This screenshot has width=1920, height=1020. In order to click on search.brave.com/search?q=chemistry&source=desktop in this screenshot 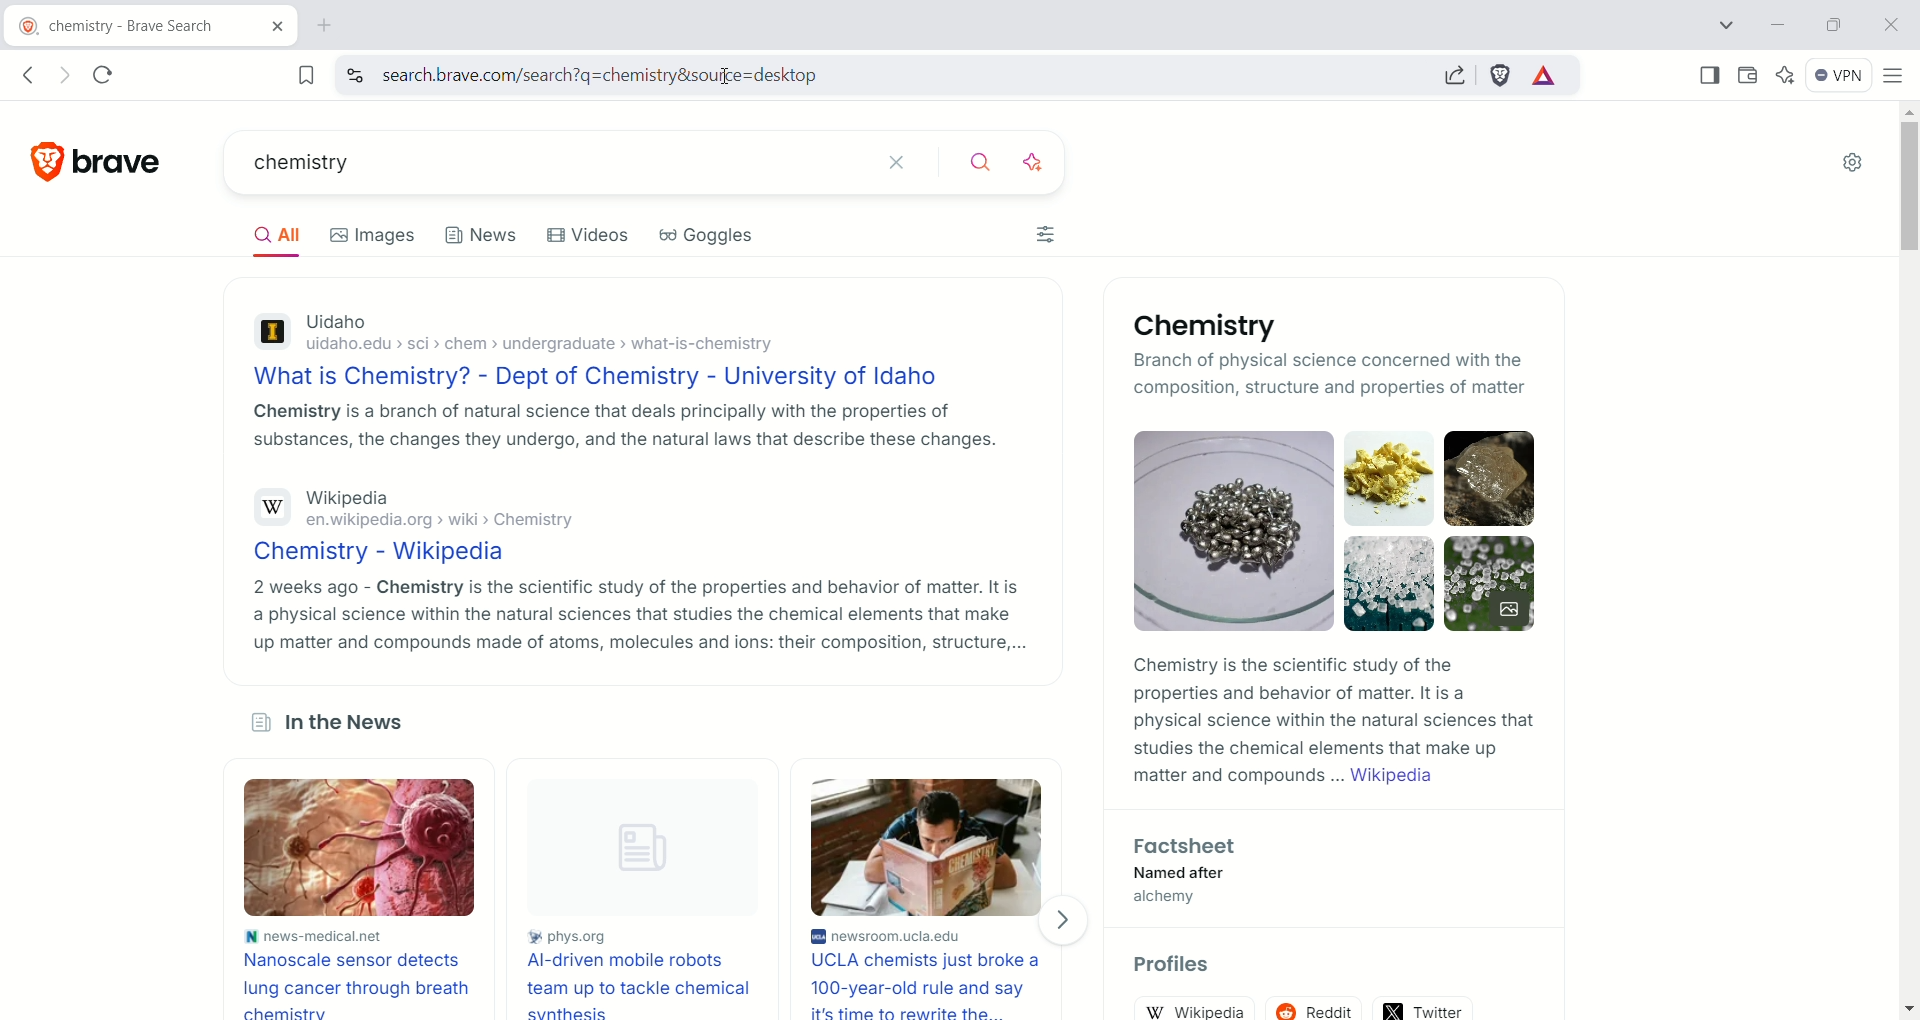, I will do `click(874, 77)`.